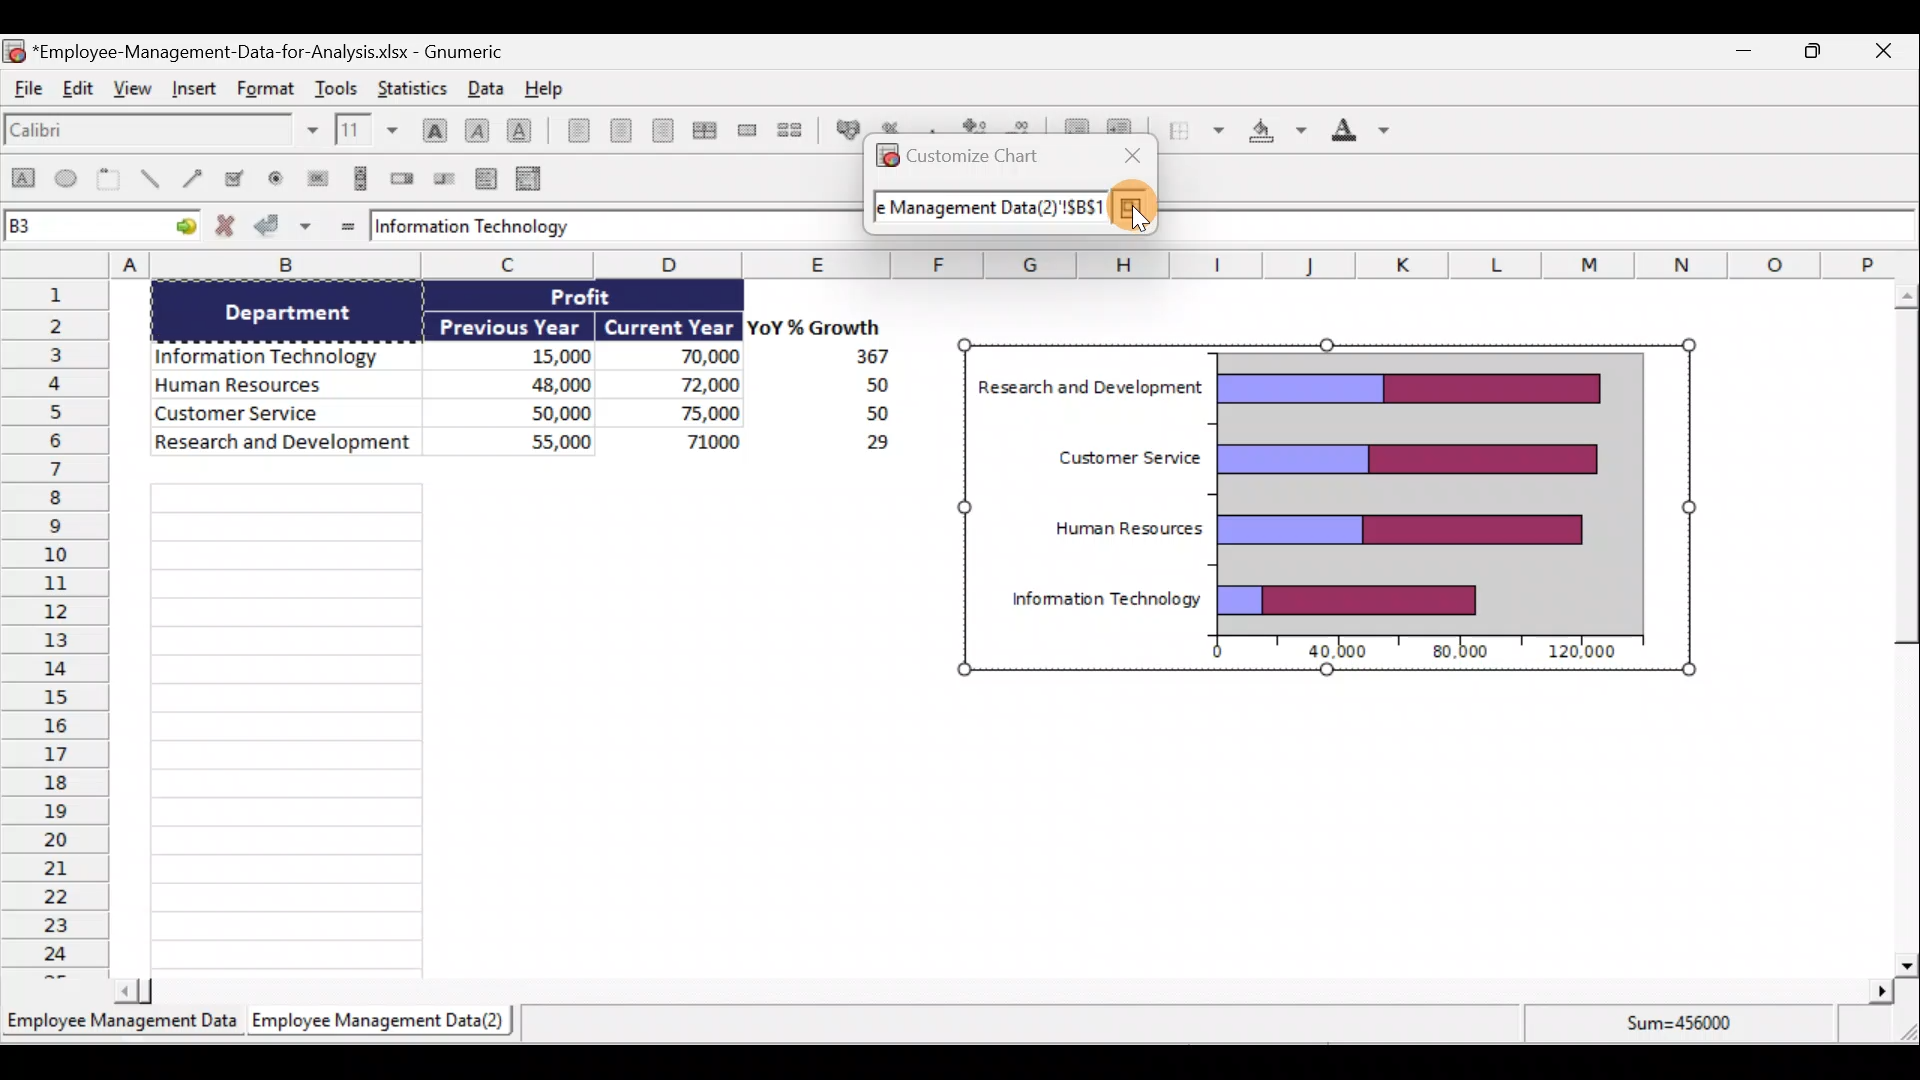  Describe the element at coordinates (478, 227) in the screenshot. I see `Information Technology` at that location.